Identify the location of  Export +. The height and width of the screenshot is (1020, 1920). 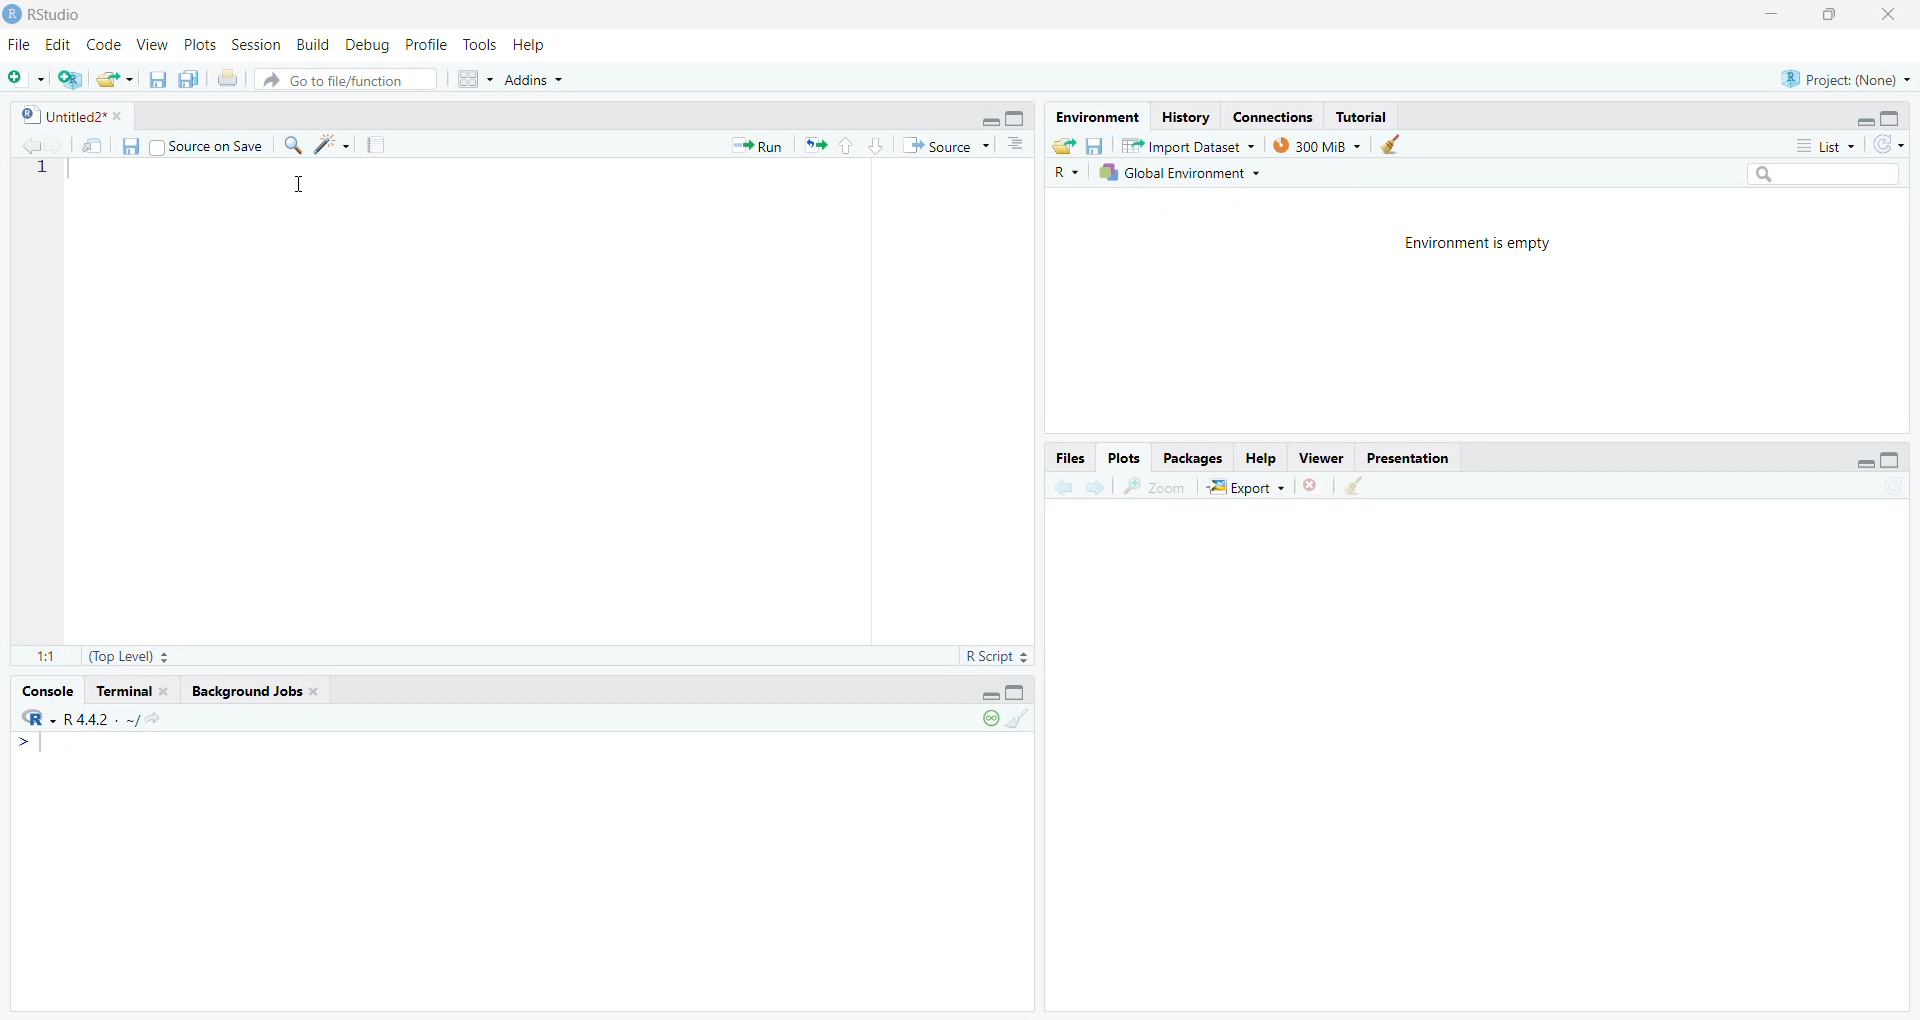
(1246, 487).